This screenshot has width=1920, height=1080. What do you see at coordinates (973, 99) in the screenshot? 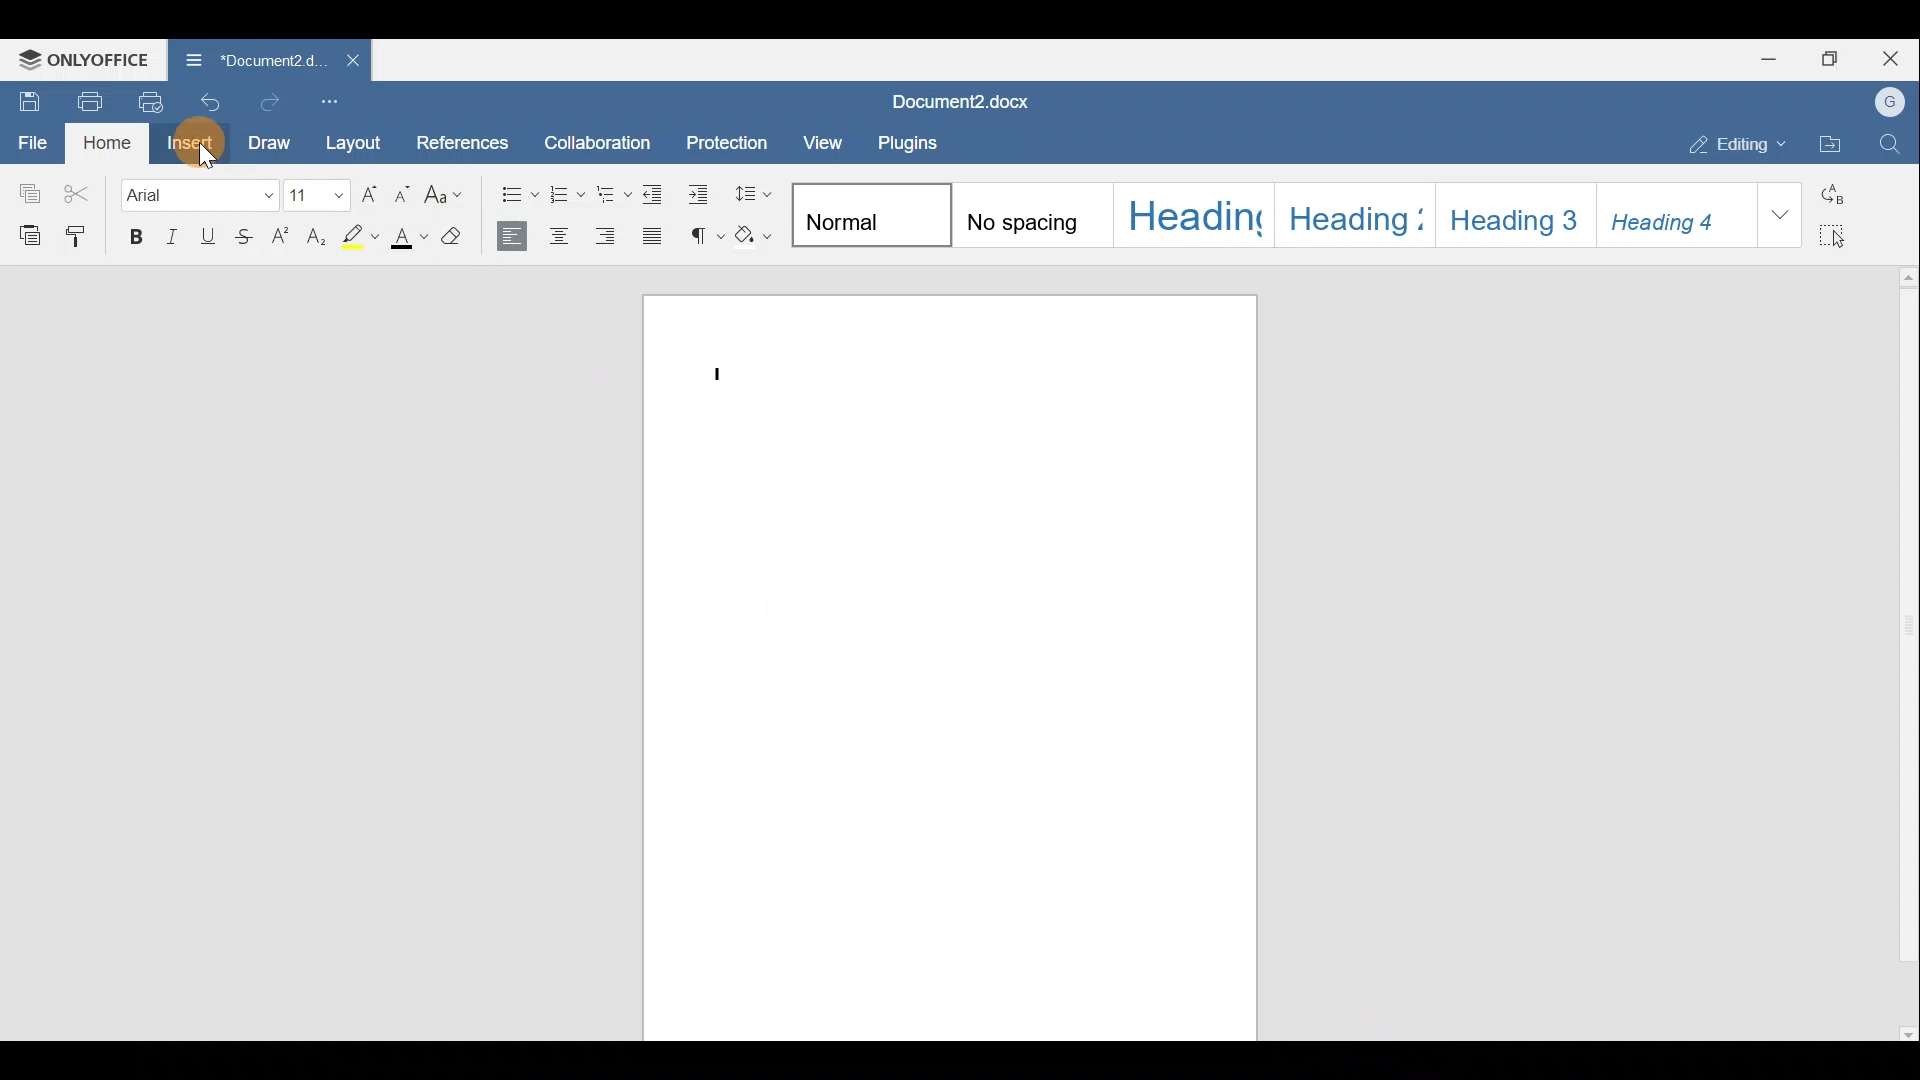
I see `Document name` at bounding box center [973, 99].